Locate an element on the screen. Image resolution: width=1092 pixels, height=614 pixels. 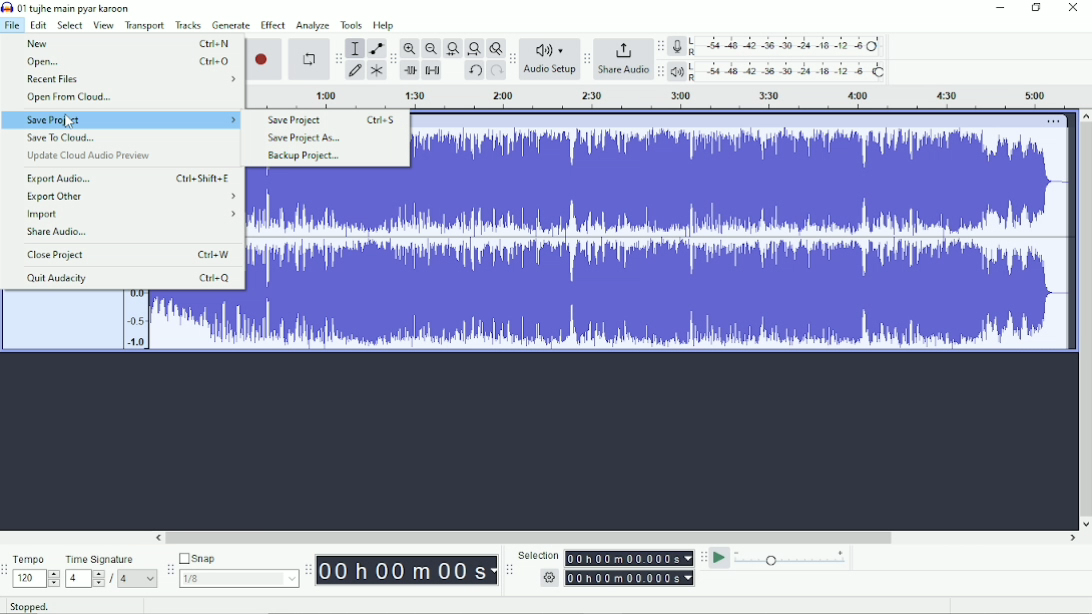
Save Project is located at coordinates (331, 120).